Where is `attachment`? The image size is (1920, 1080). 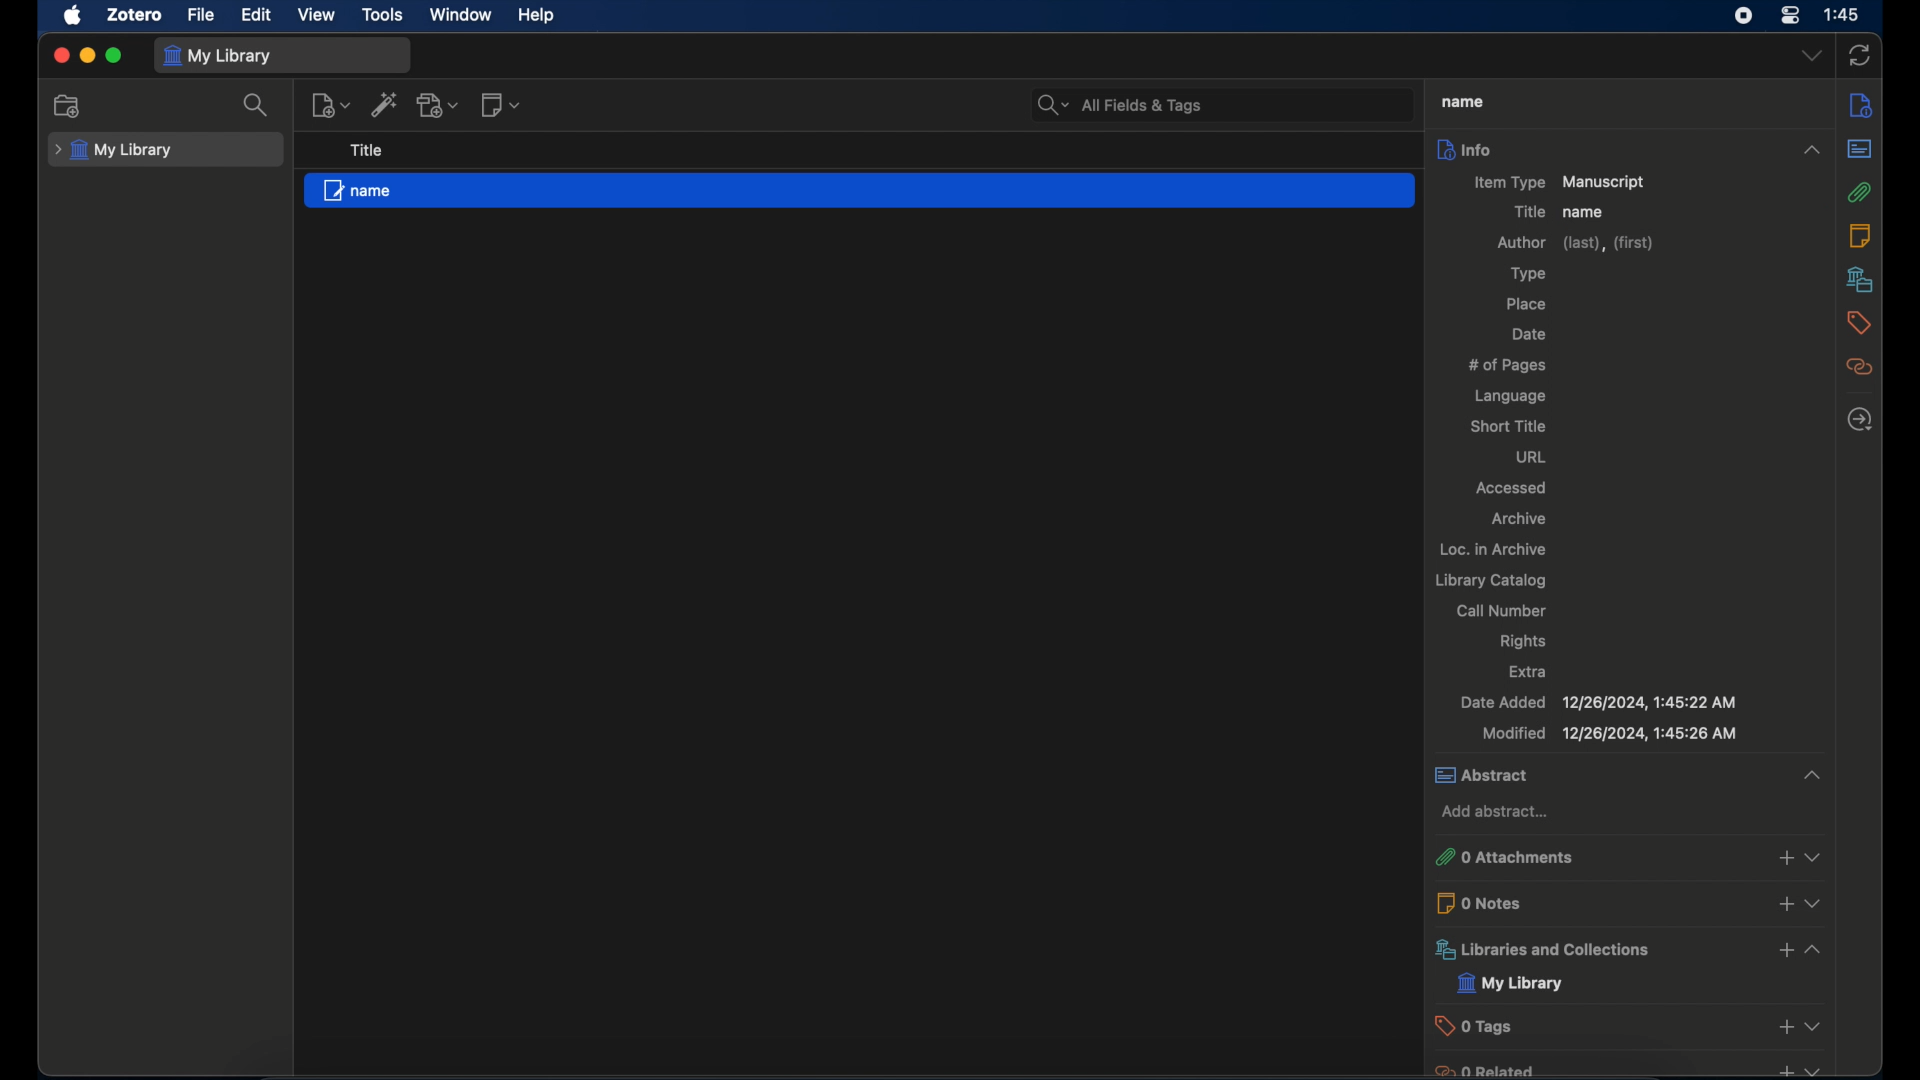 attachment is located at coordinates (1860, 192).